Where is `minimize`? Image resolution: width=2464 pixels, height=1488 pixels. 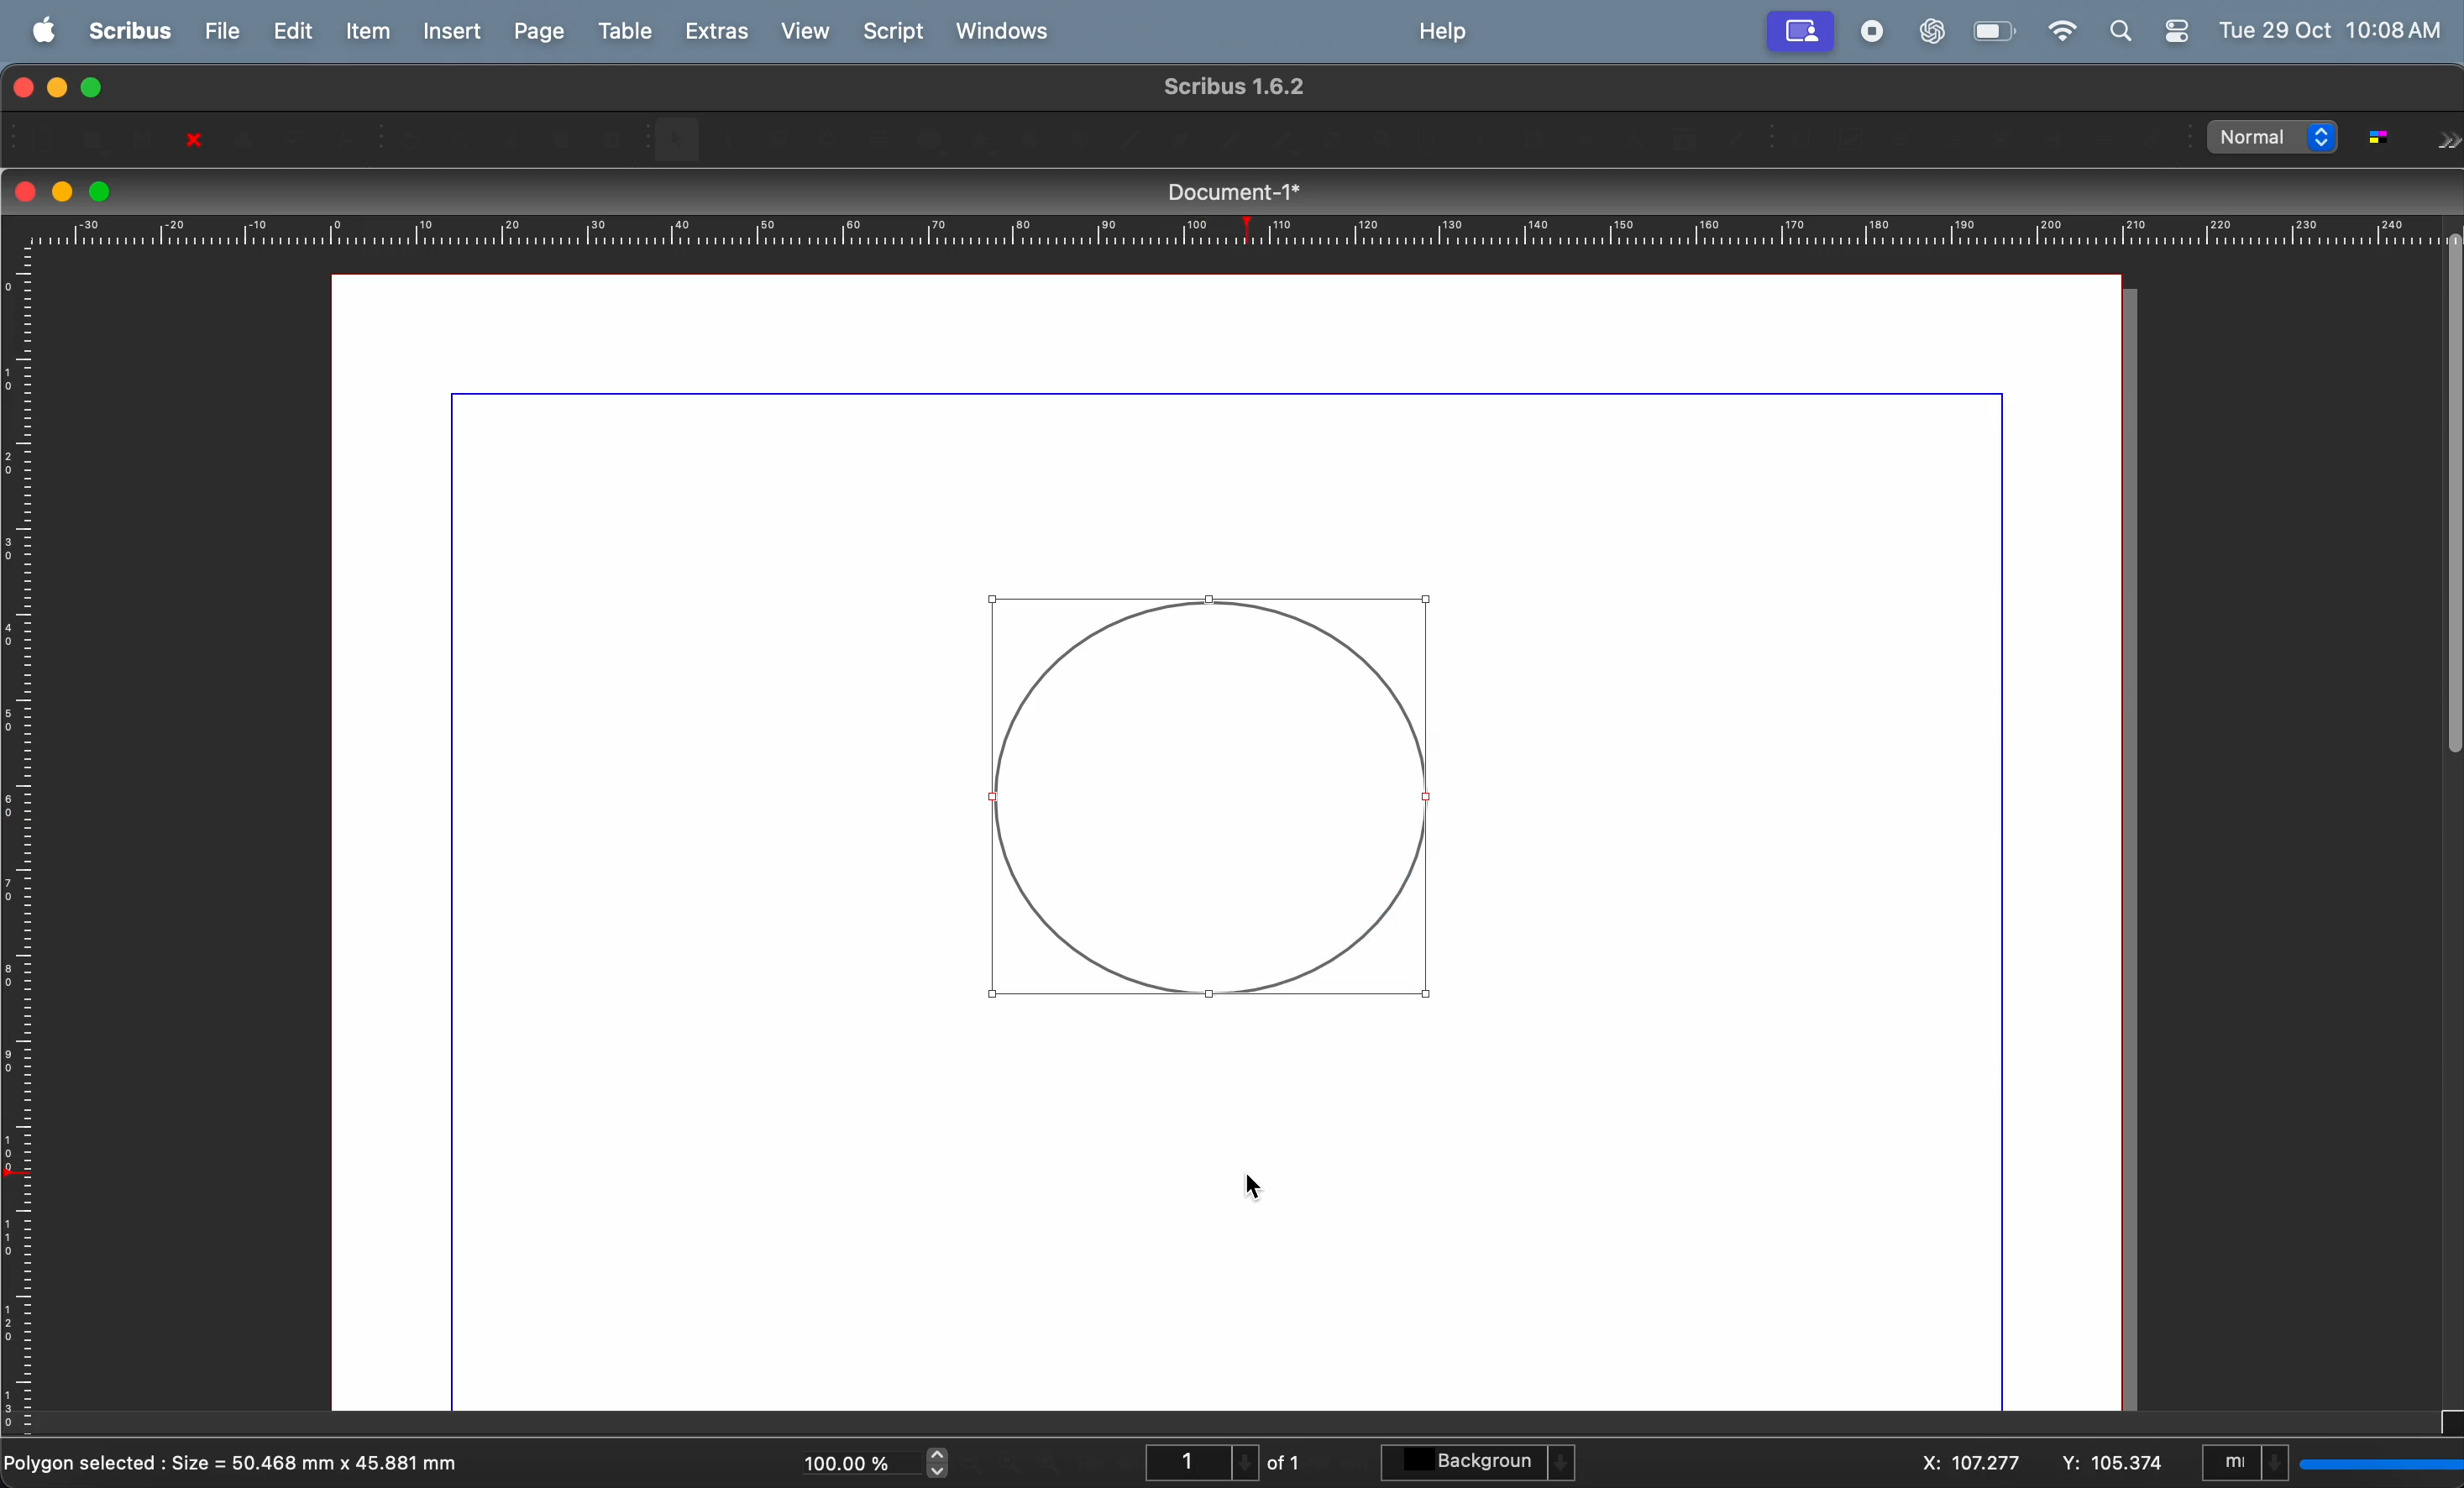 minimize is located at coordinates (63, 192).